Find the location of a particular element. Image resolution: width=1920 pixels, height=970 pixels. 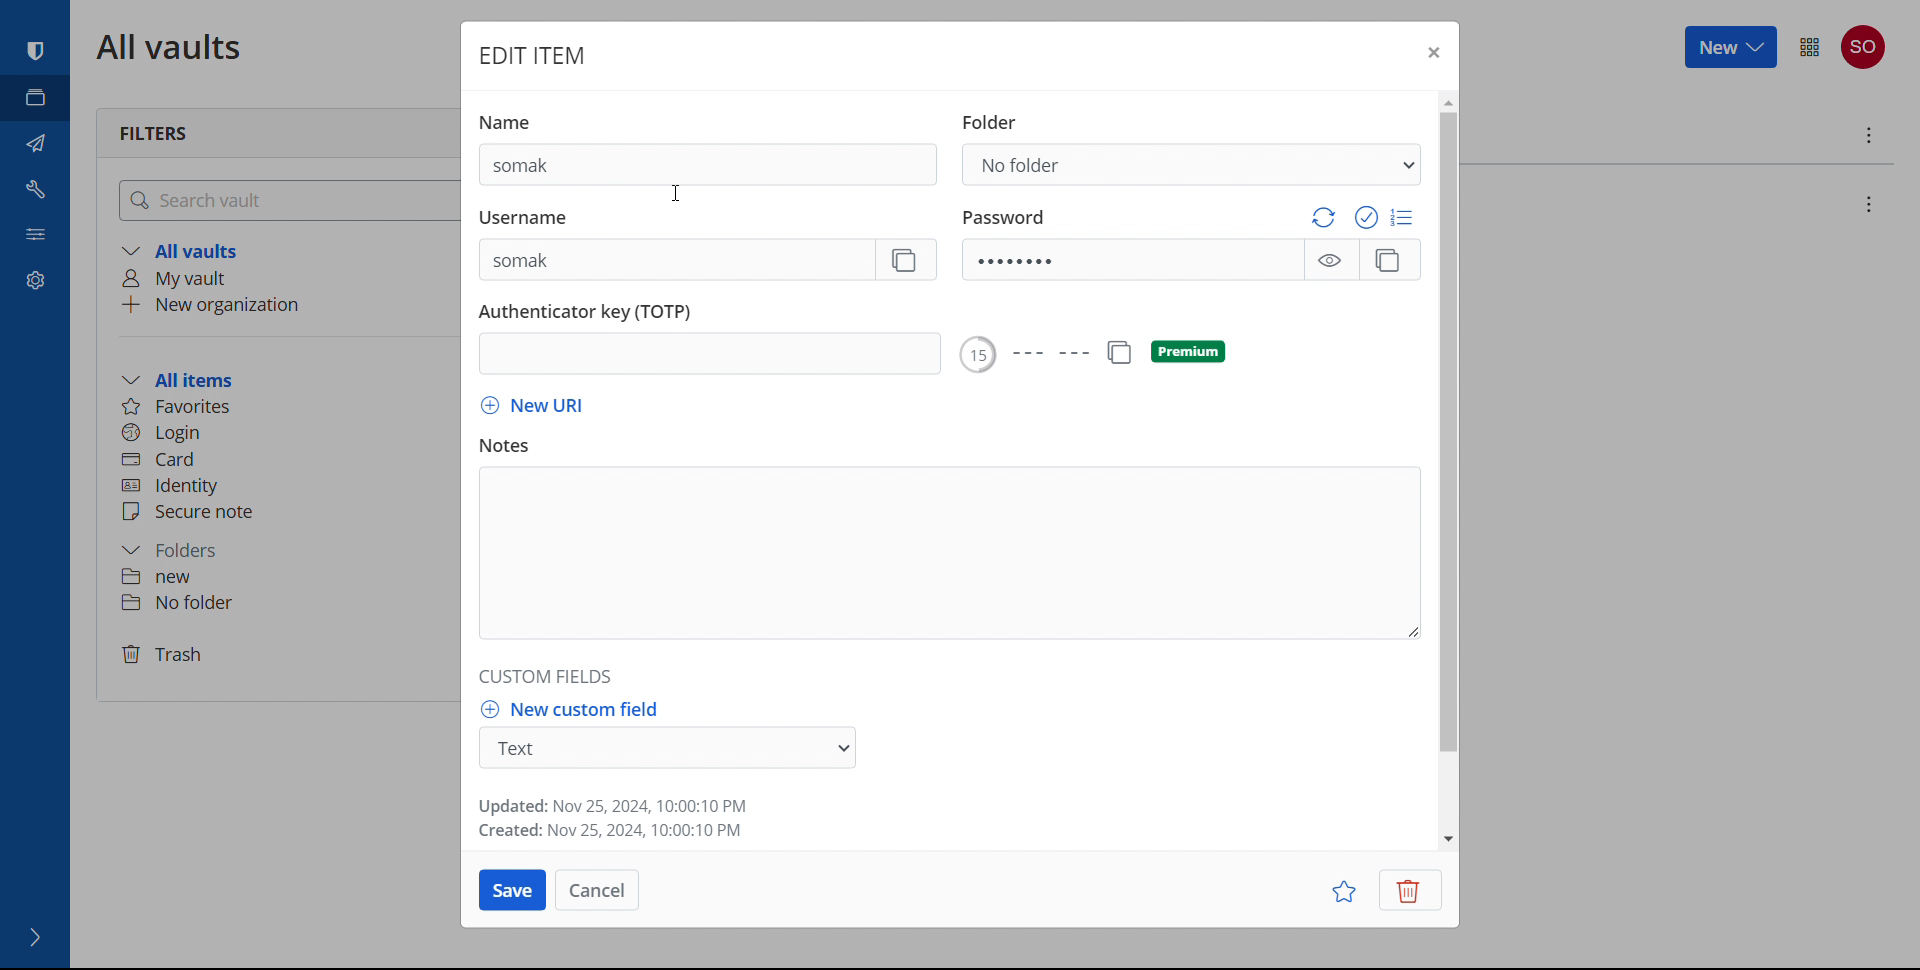

all items is located at coordinates (288, 379).